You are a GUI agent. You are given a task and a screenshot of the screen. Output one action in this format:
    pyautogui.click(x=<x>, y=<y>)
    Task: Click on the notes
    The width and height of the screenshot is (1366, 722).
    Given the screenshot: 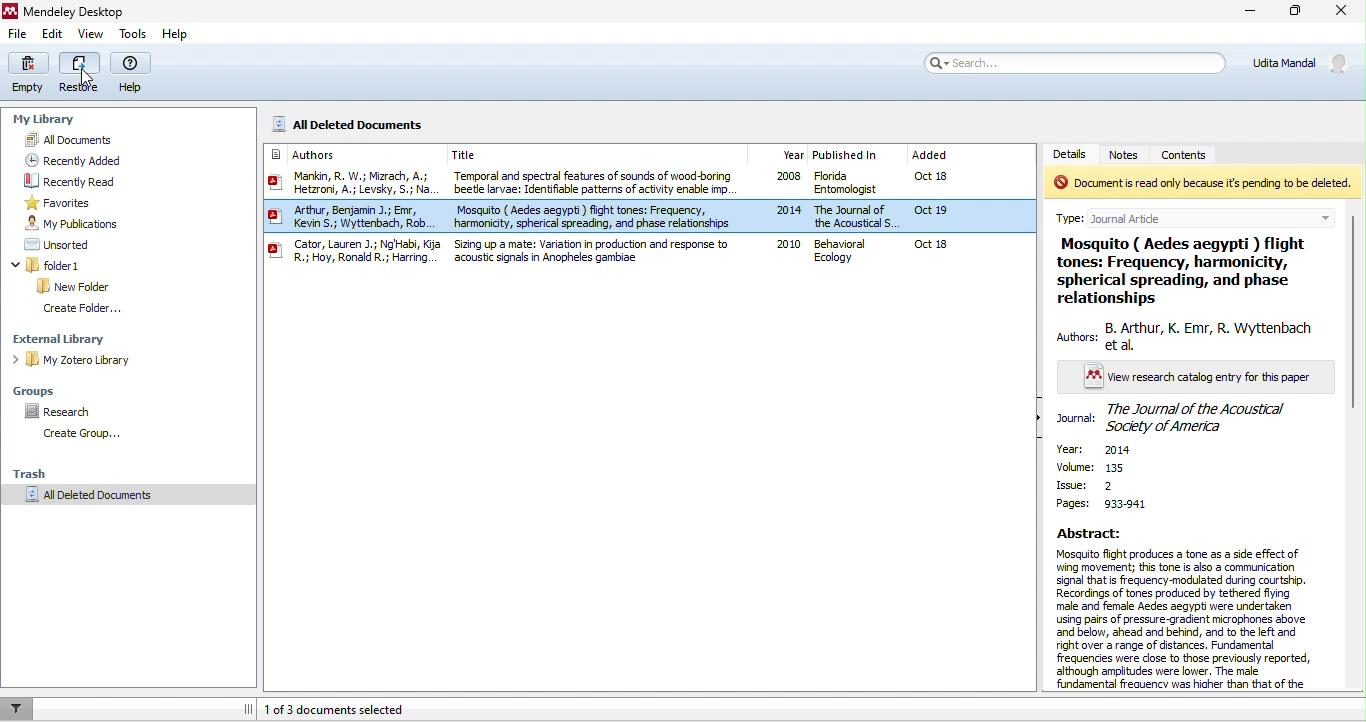 What is the action you would take?
    pyautogui.click(x=1130, y=155)
    